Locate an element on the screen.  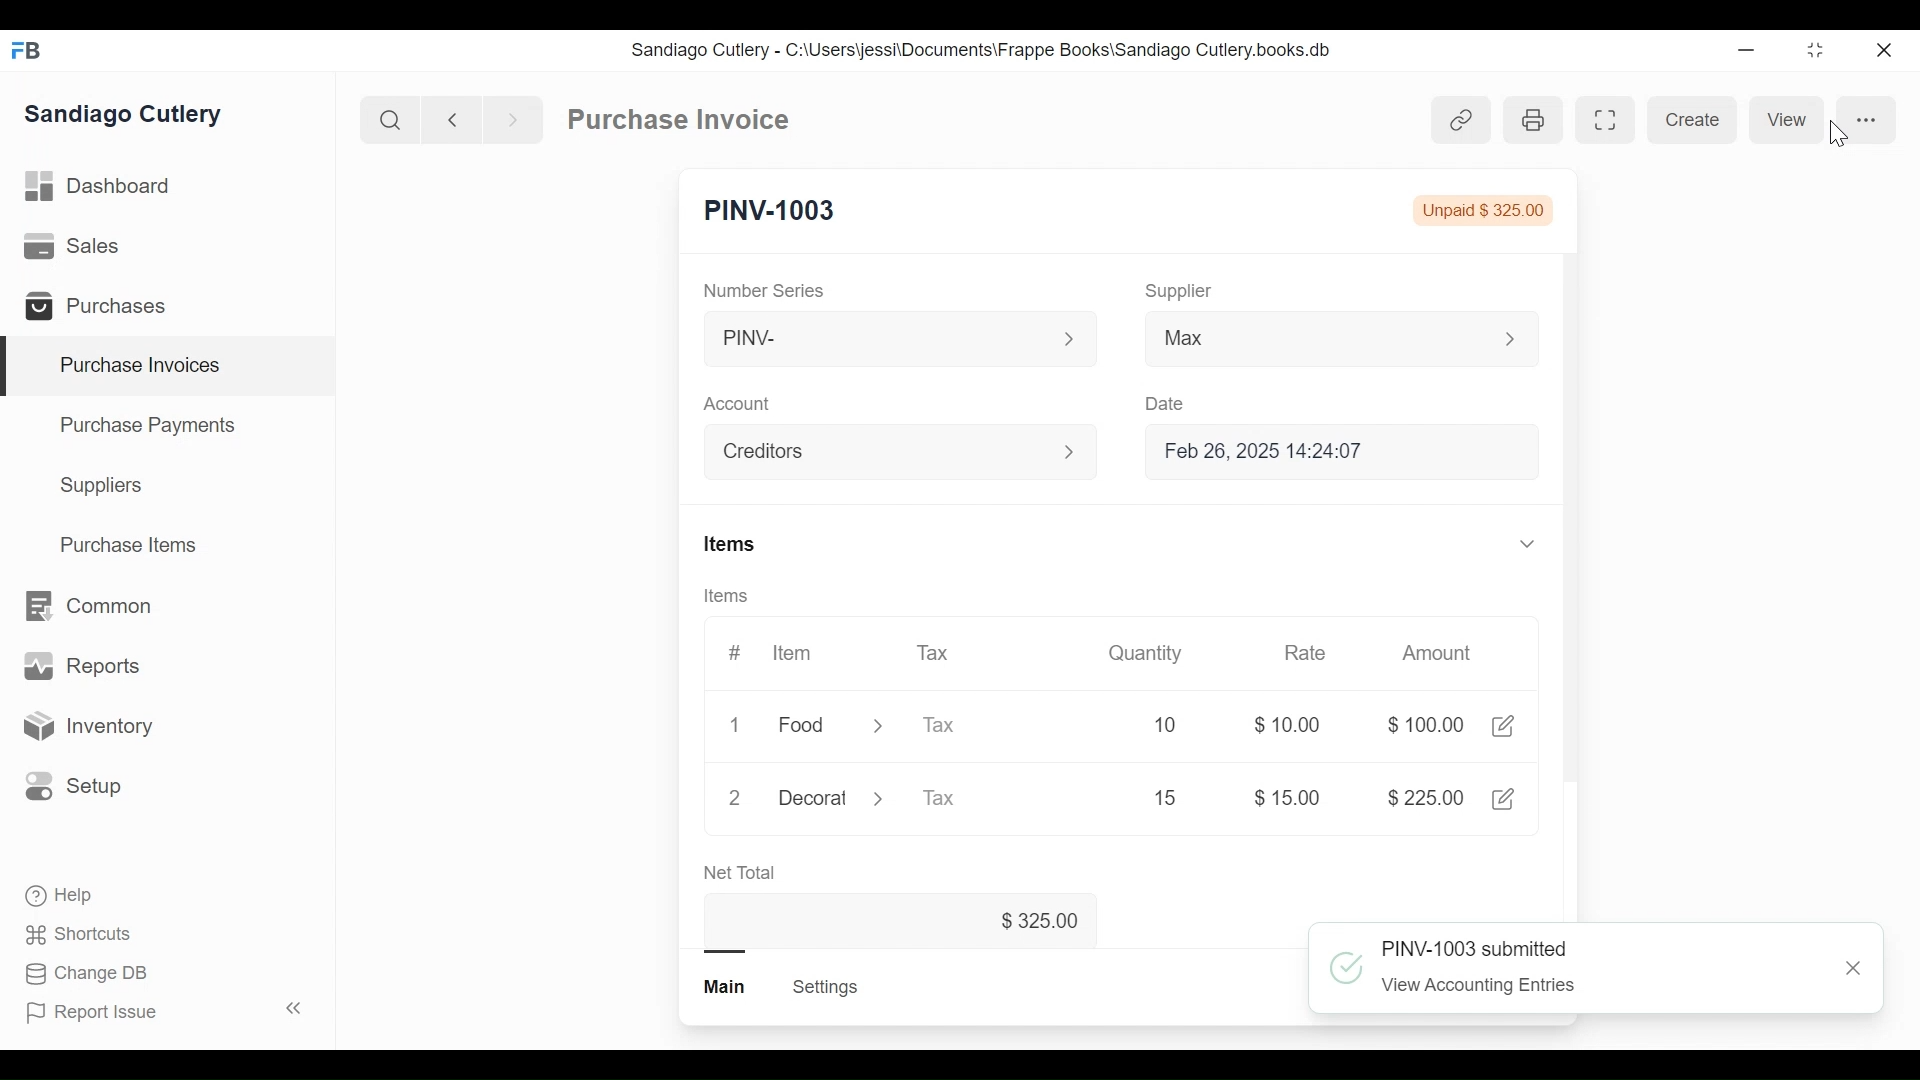
Number Series is located at coordinates (766, 290).